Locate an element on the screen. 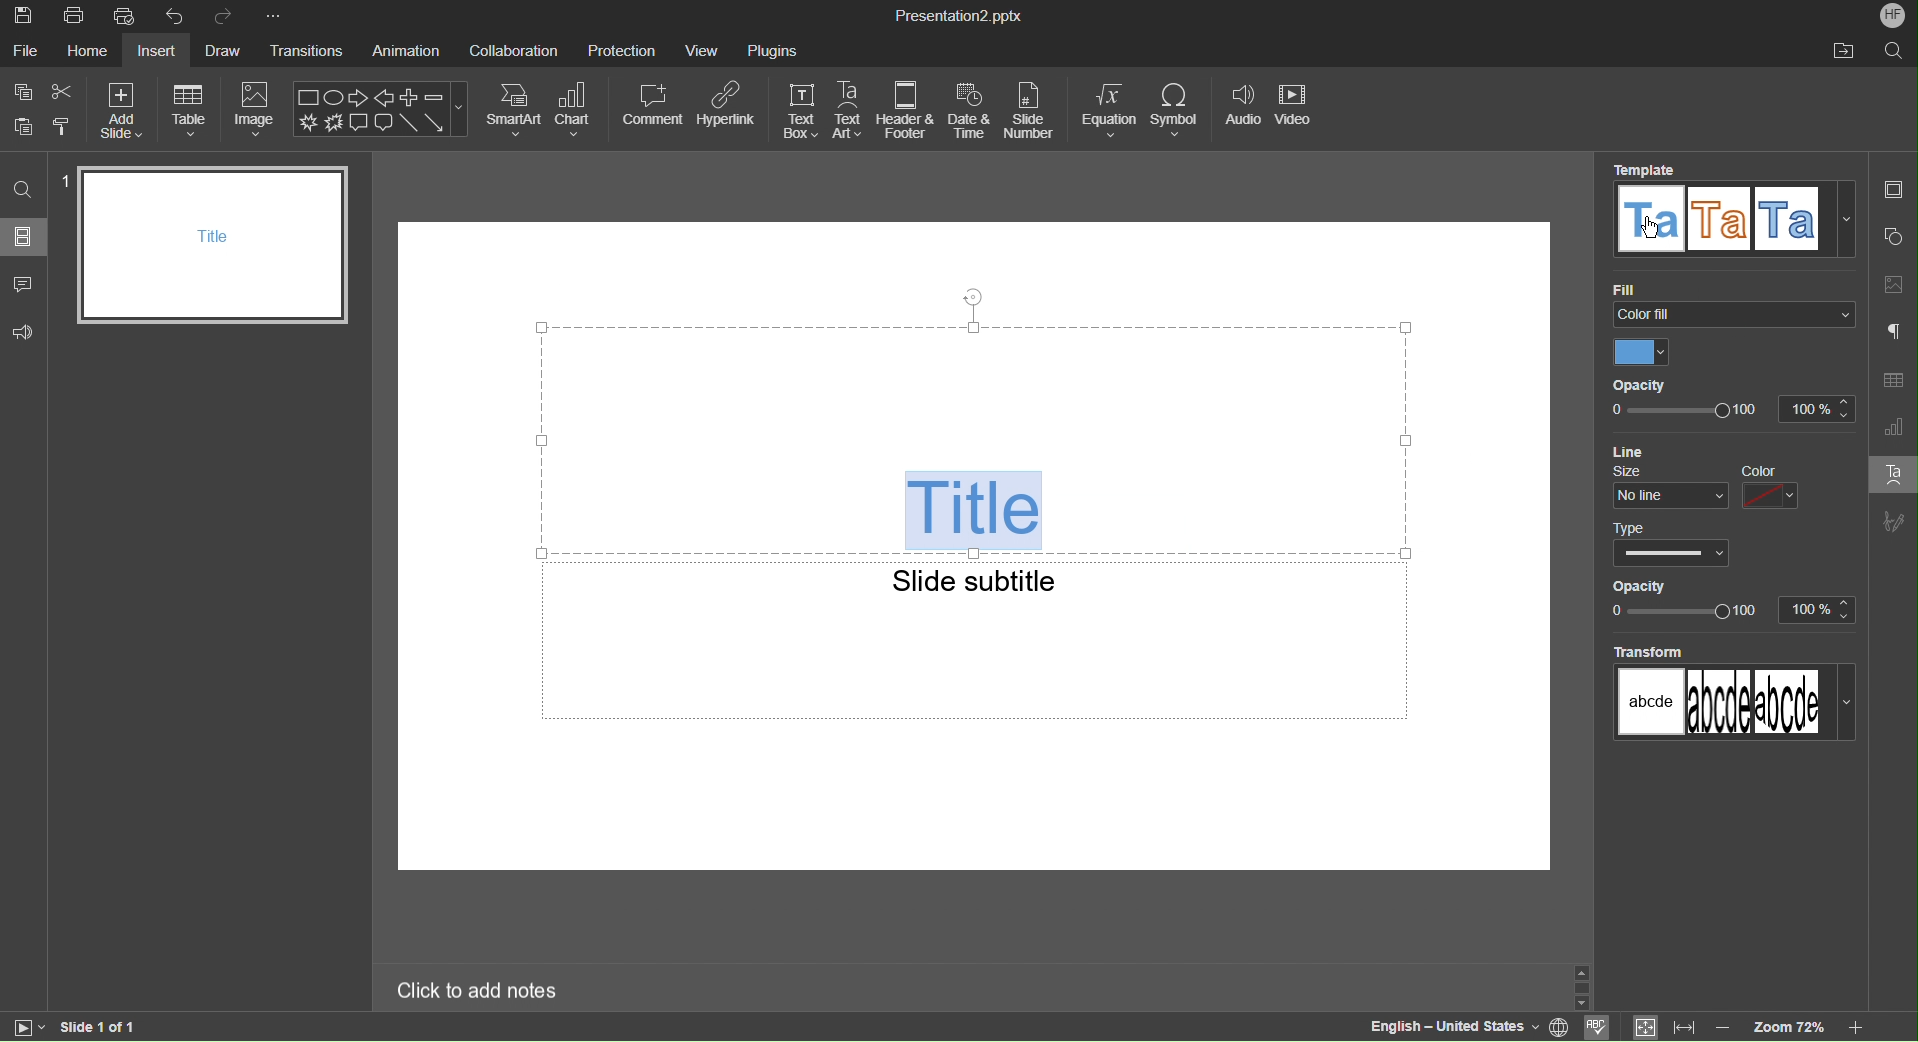 Image resolution: width=1918 pixels, height=1042 pixels. Slides is located at coordinates (1896, 190).